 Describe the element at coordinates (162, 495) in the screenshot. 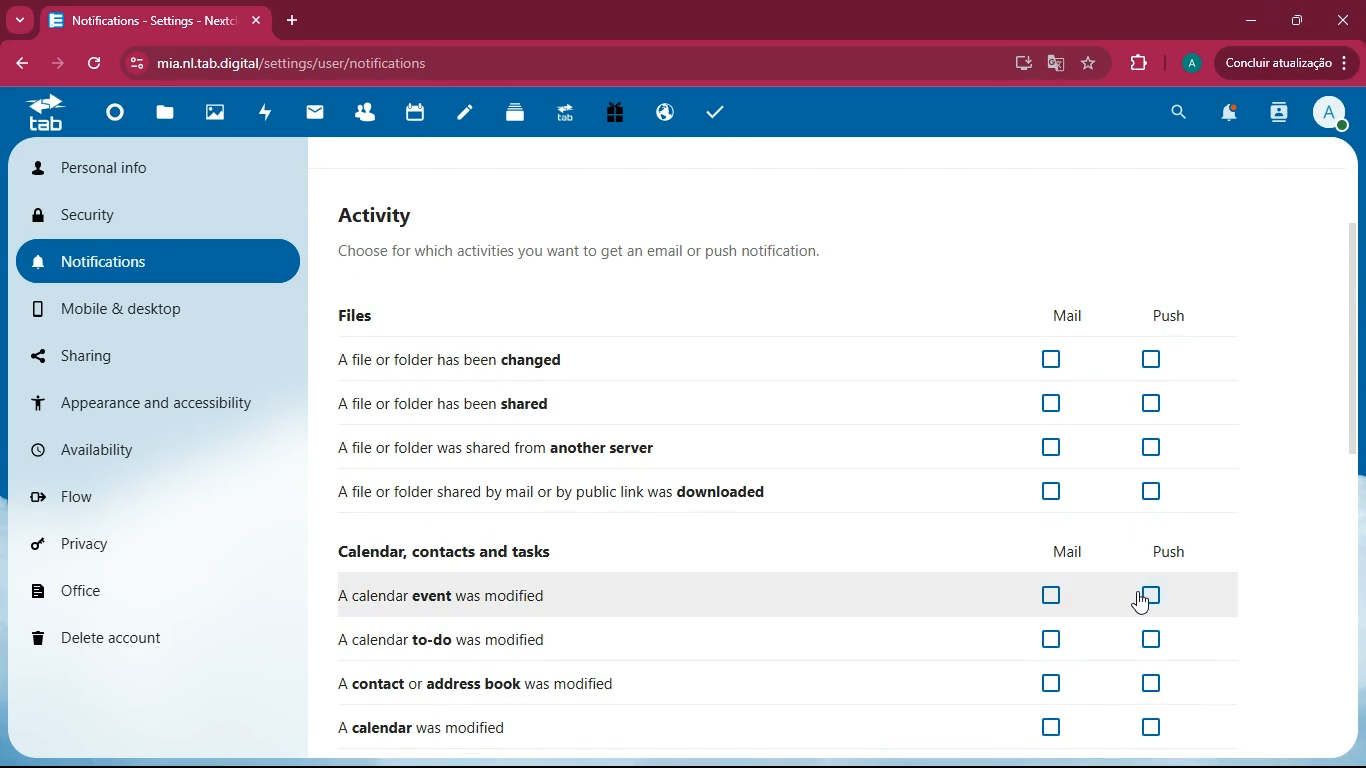

I see `flow` at that location.